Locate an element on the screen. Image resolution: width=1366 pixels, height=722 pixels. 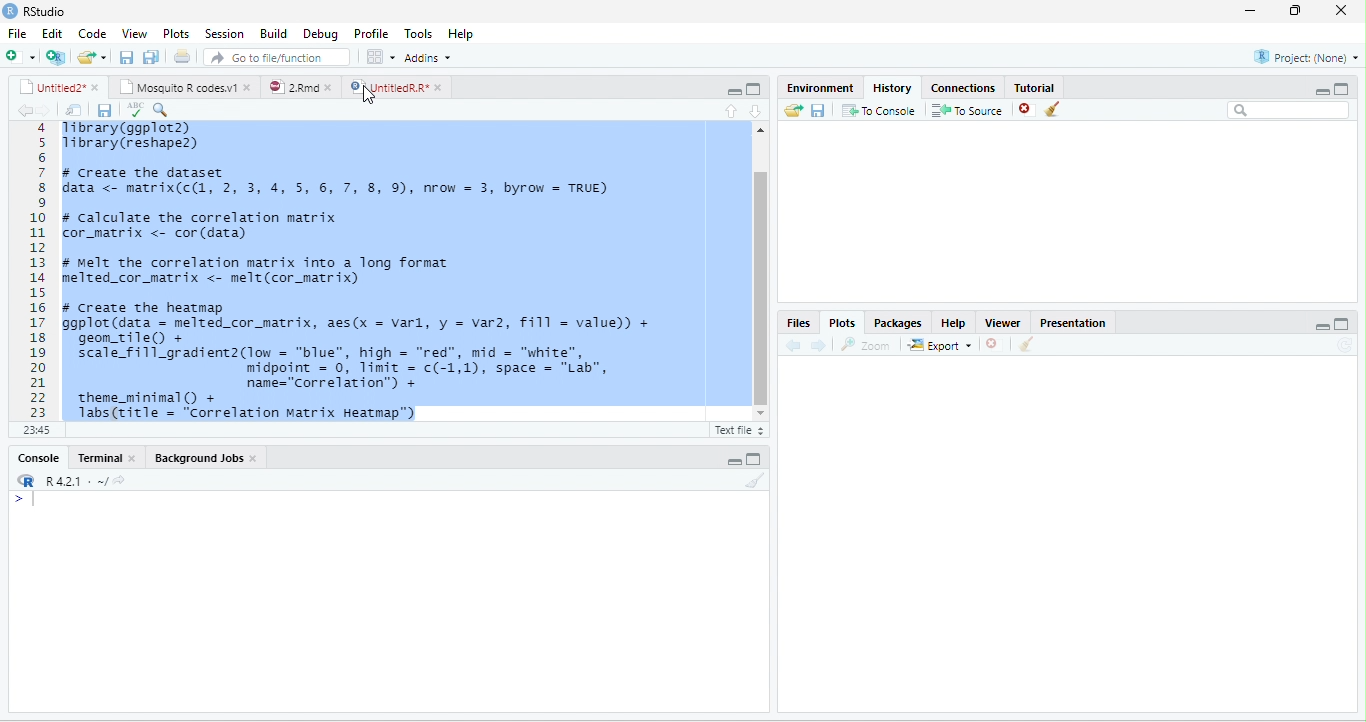
CLOSE is located at coordinates (995, 344).